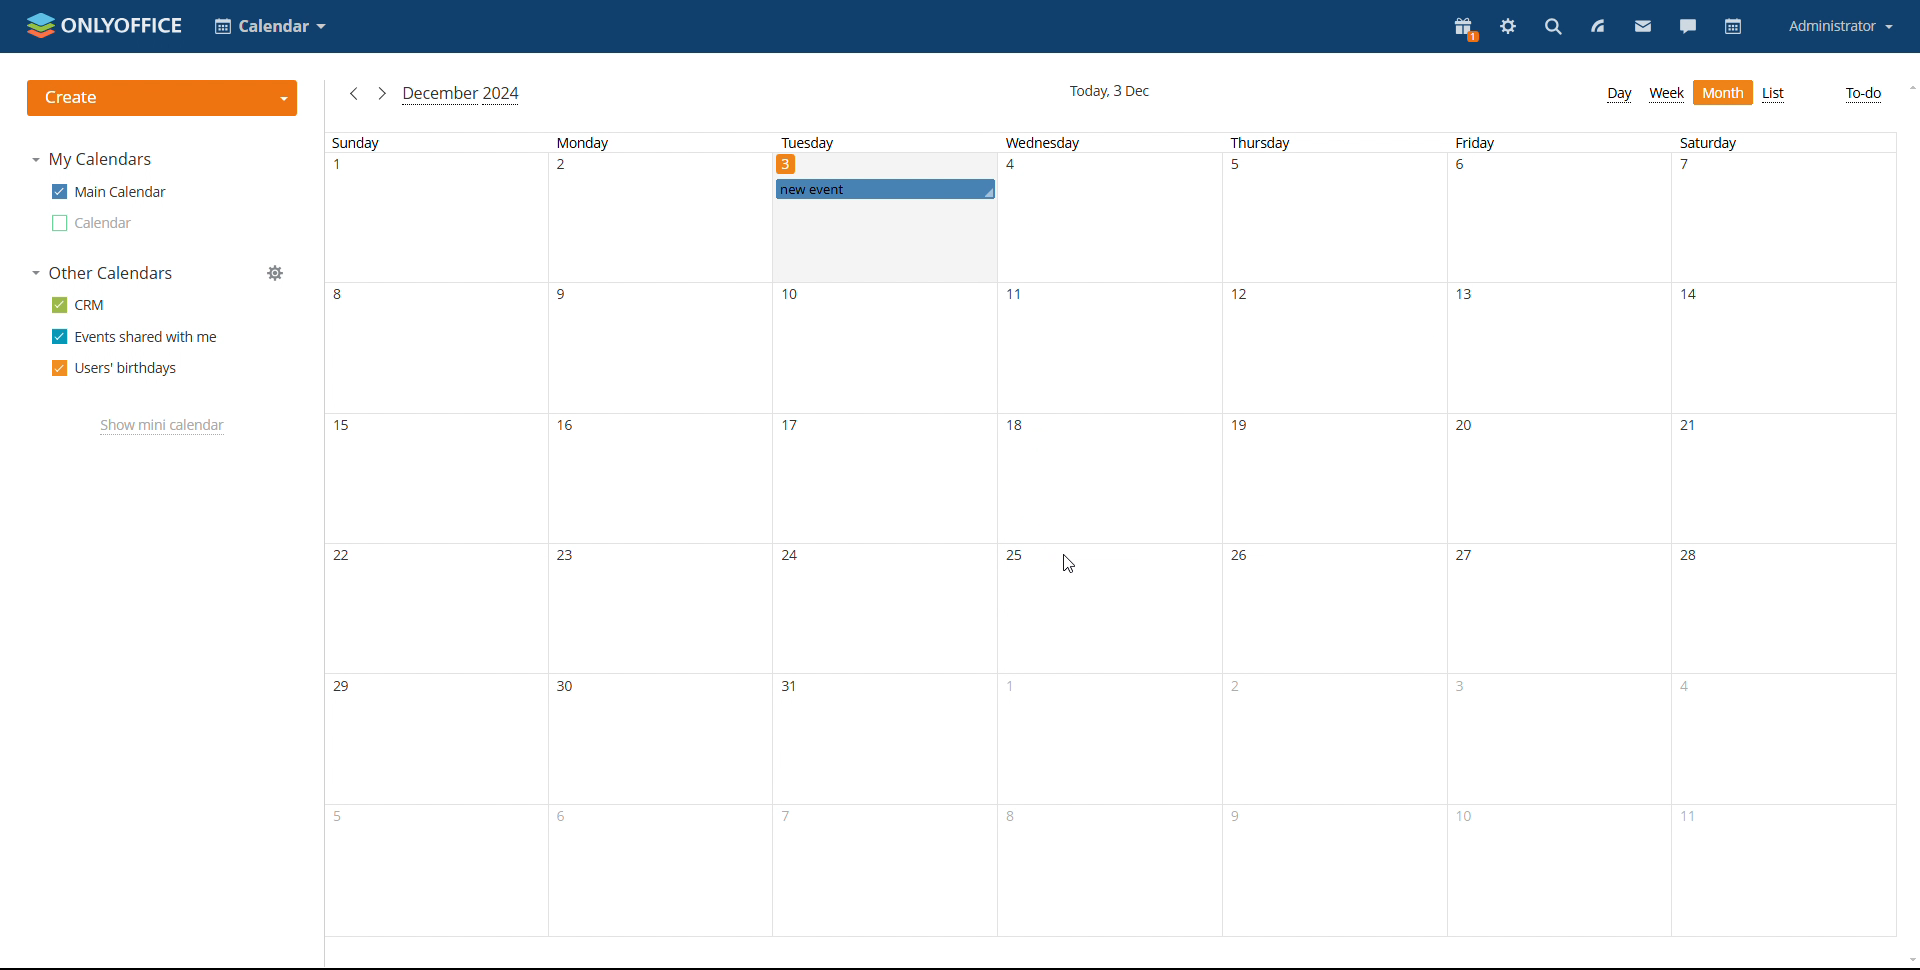 The image size is (1920, 970). Describe the element at coordinates (881, 190) in the screenshot. I see `event added` at that location.